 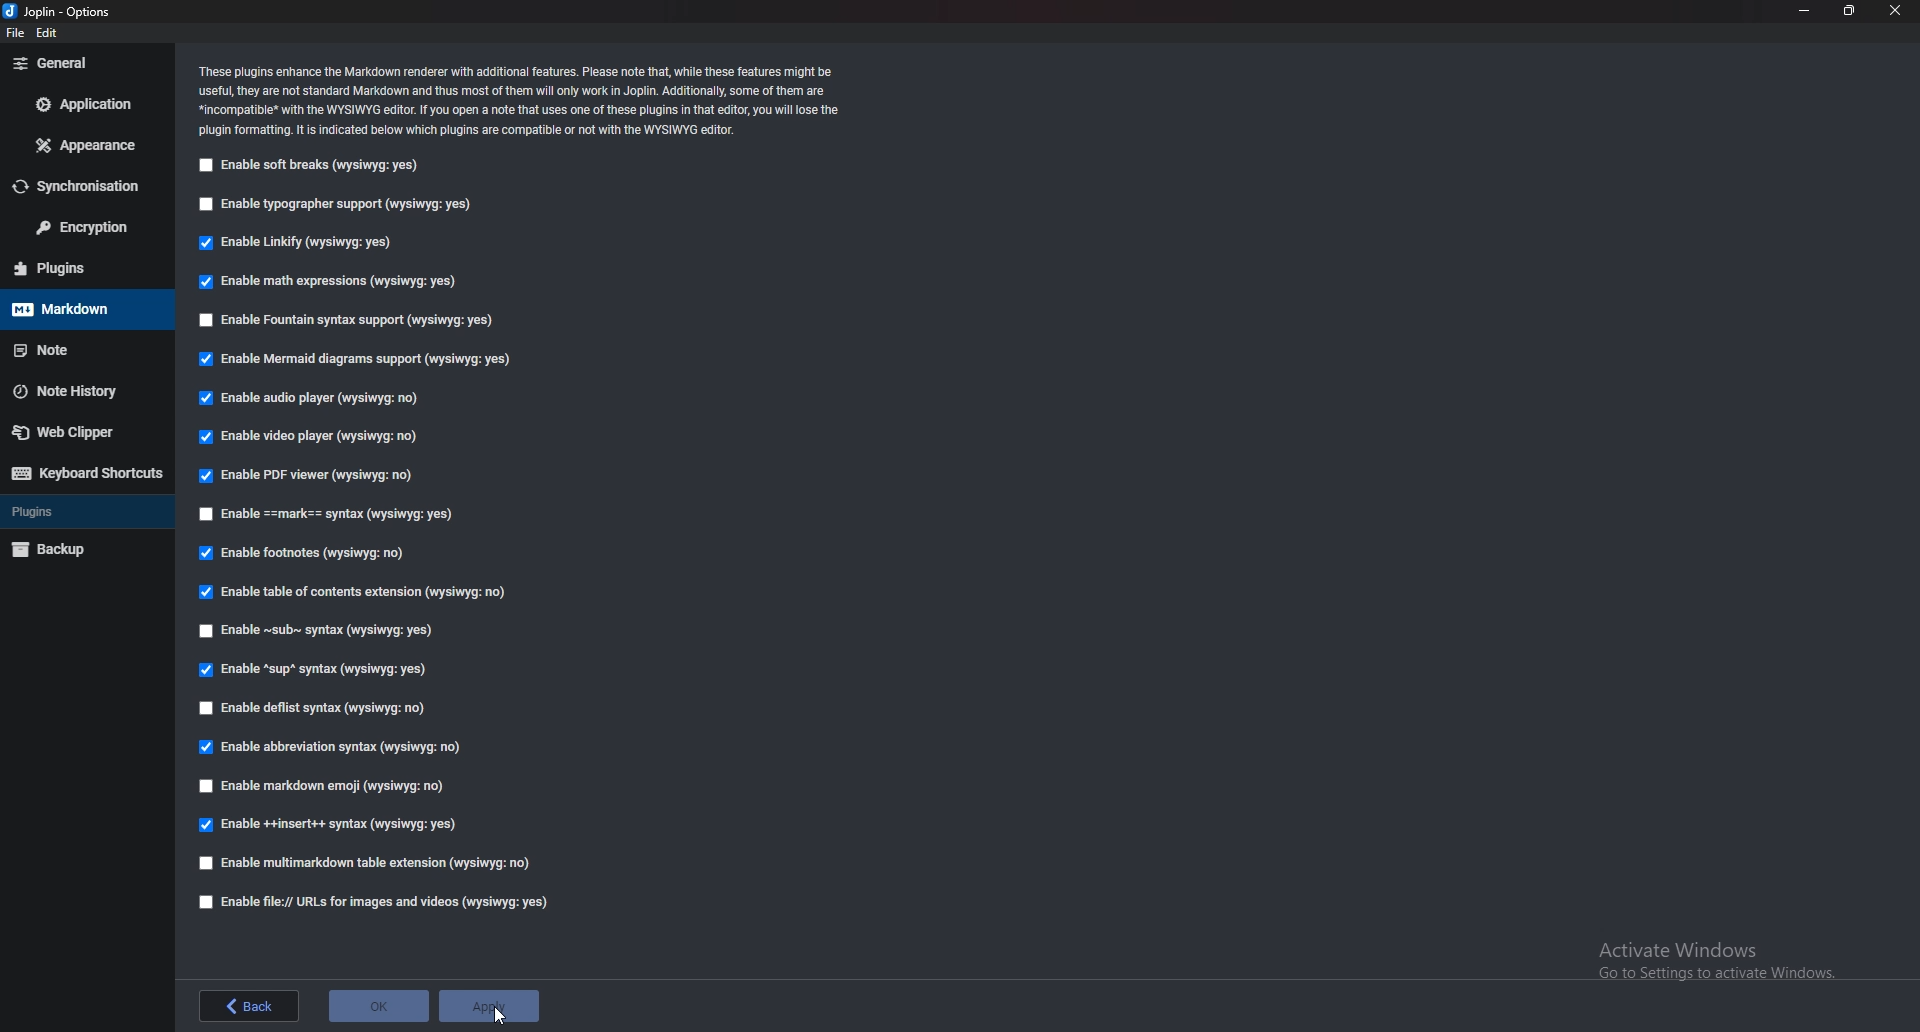 I want to click on Enable multi markdown table extension, so click(x=372, y=862).